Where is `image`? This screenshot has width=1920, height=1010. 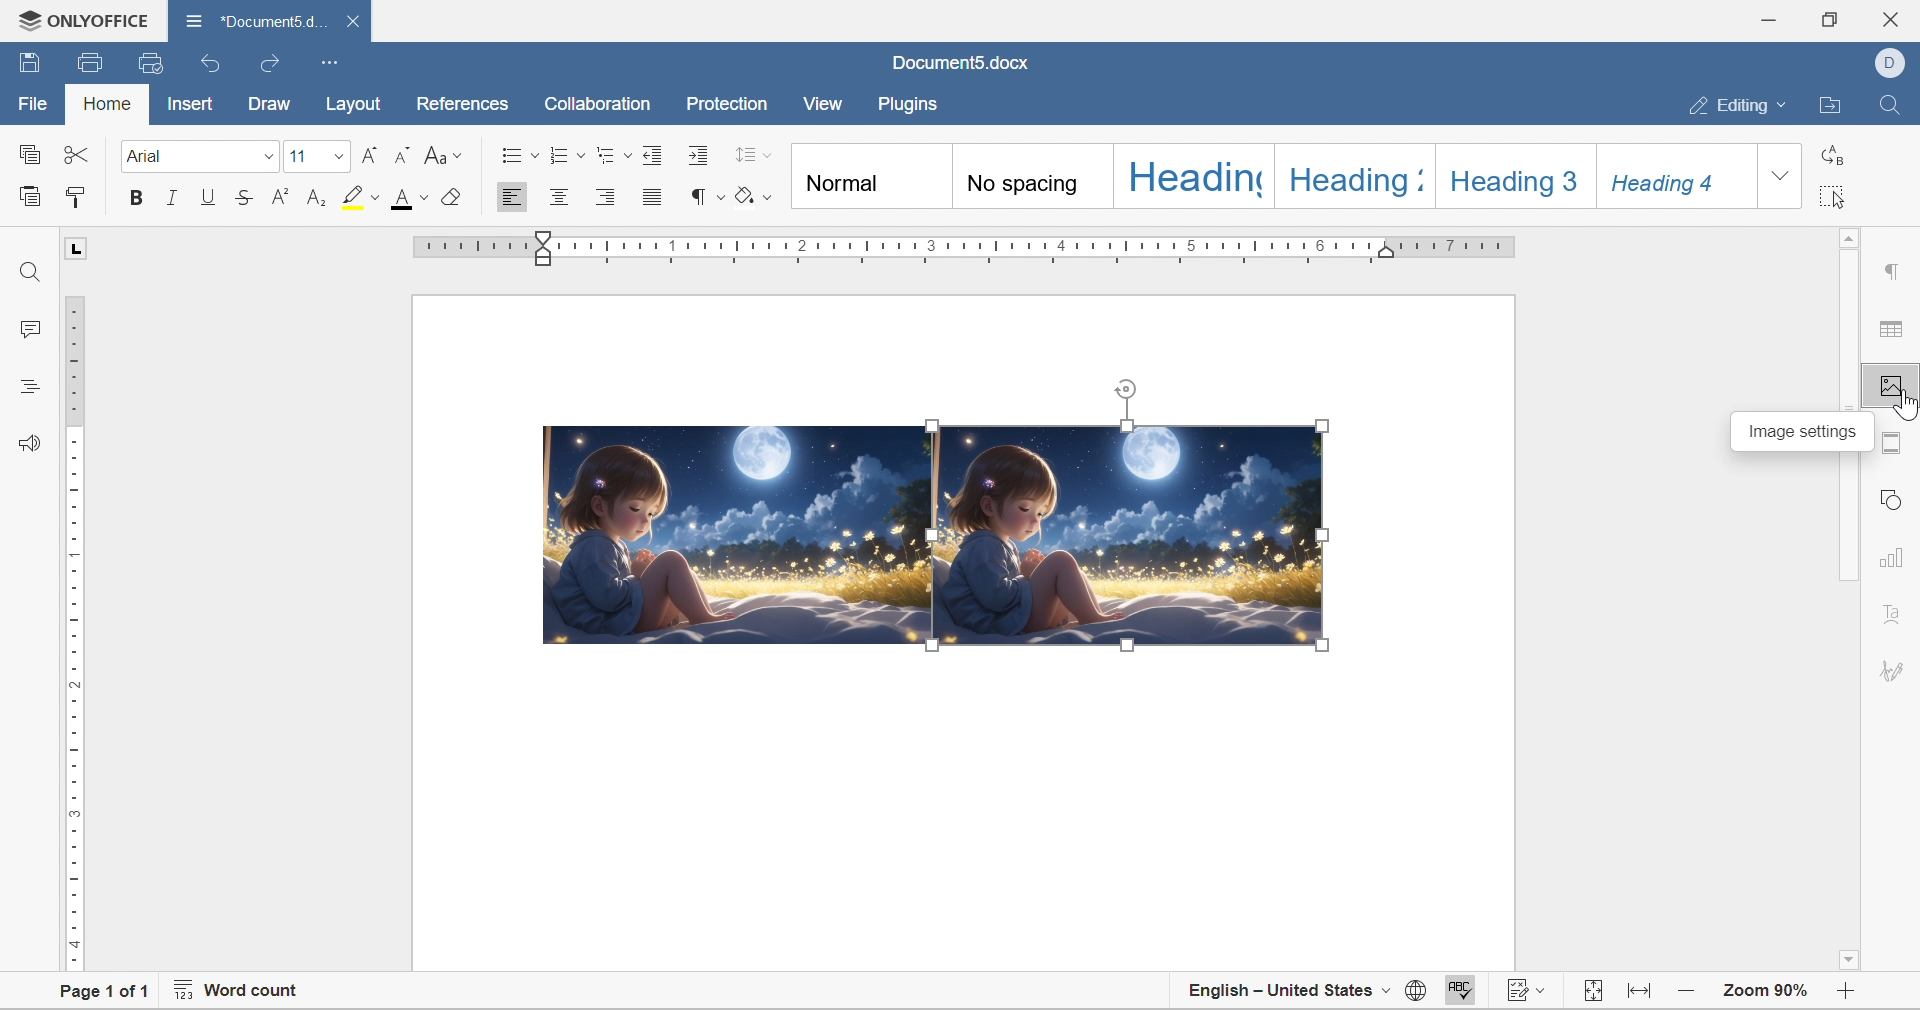 image is located at coordinates (1132, 536).